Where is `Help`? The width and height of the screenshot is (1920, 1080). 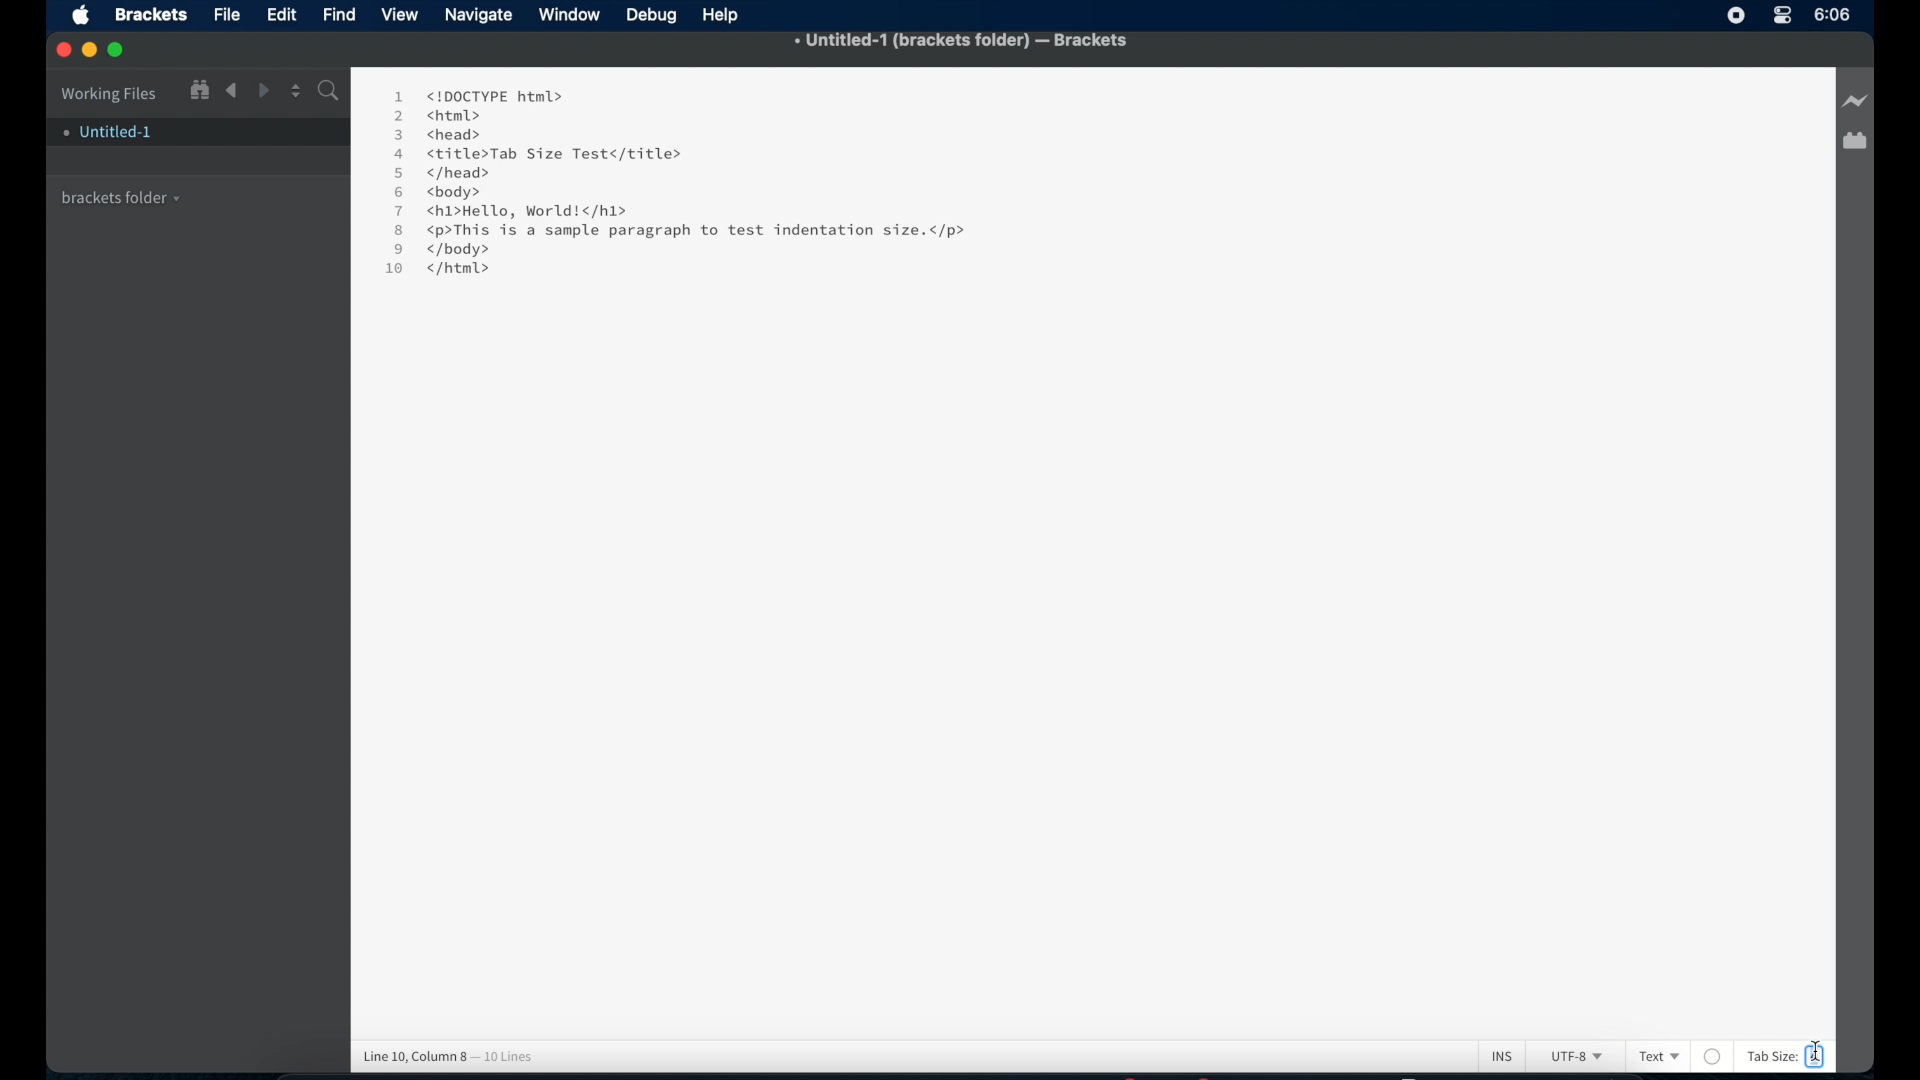
Help is located at coordinates (725, 15).